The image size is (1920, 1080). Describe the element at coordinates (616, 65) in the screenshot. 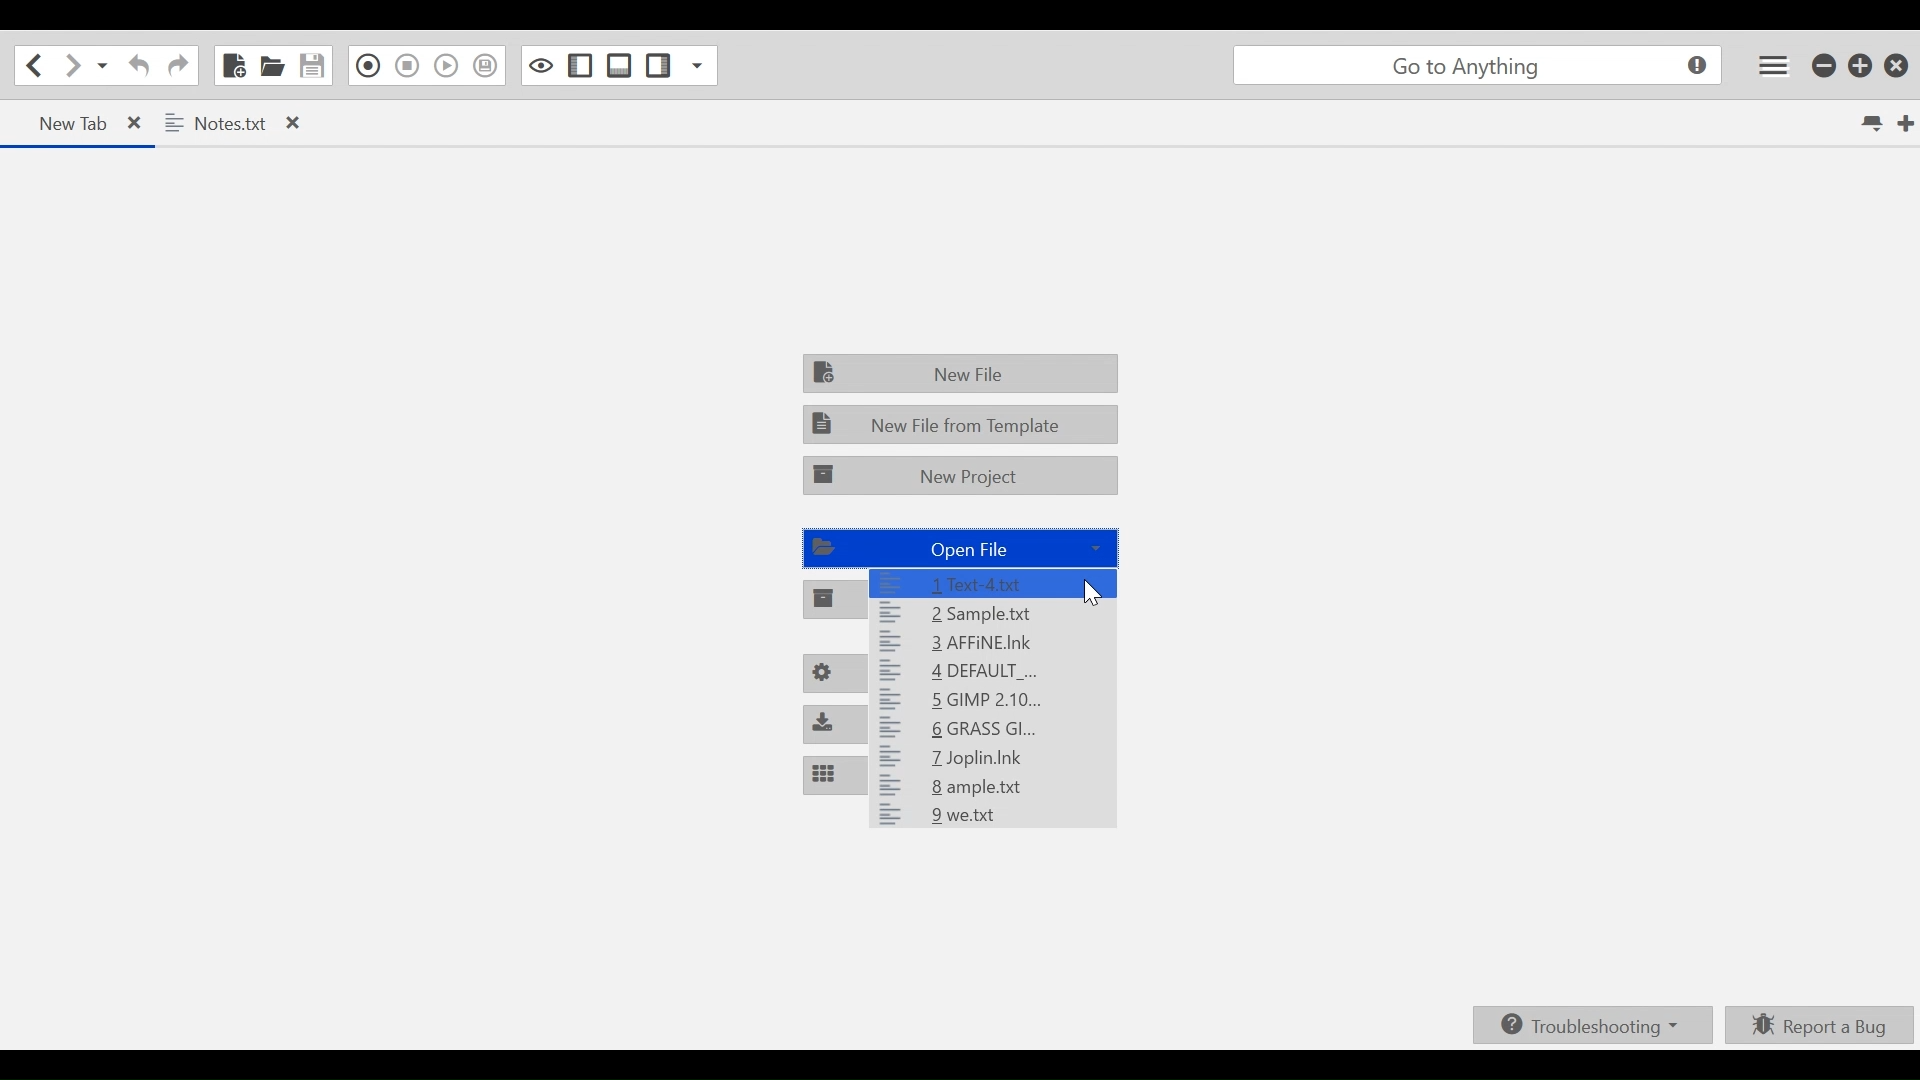

I see `Show/ide Bottom Sidebar` at that location.